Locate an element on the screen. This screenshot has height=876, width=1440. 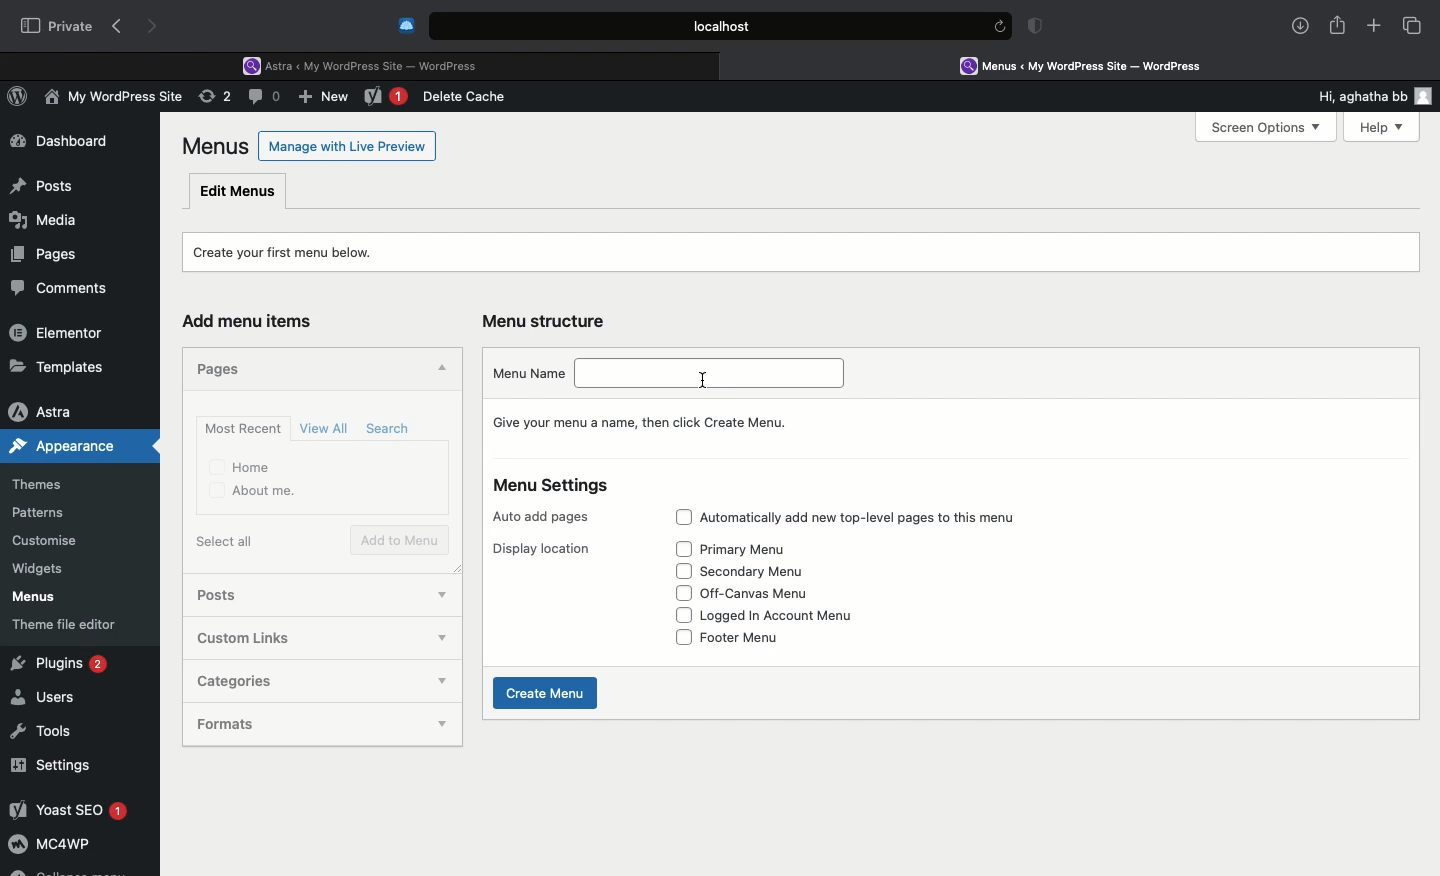
Appearance is located at coordinates (81, 446).